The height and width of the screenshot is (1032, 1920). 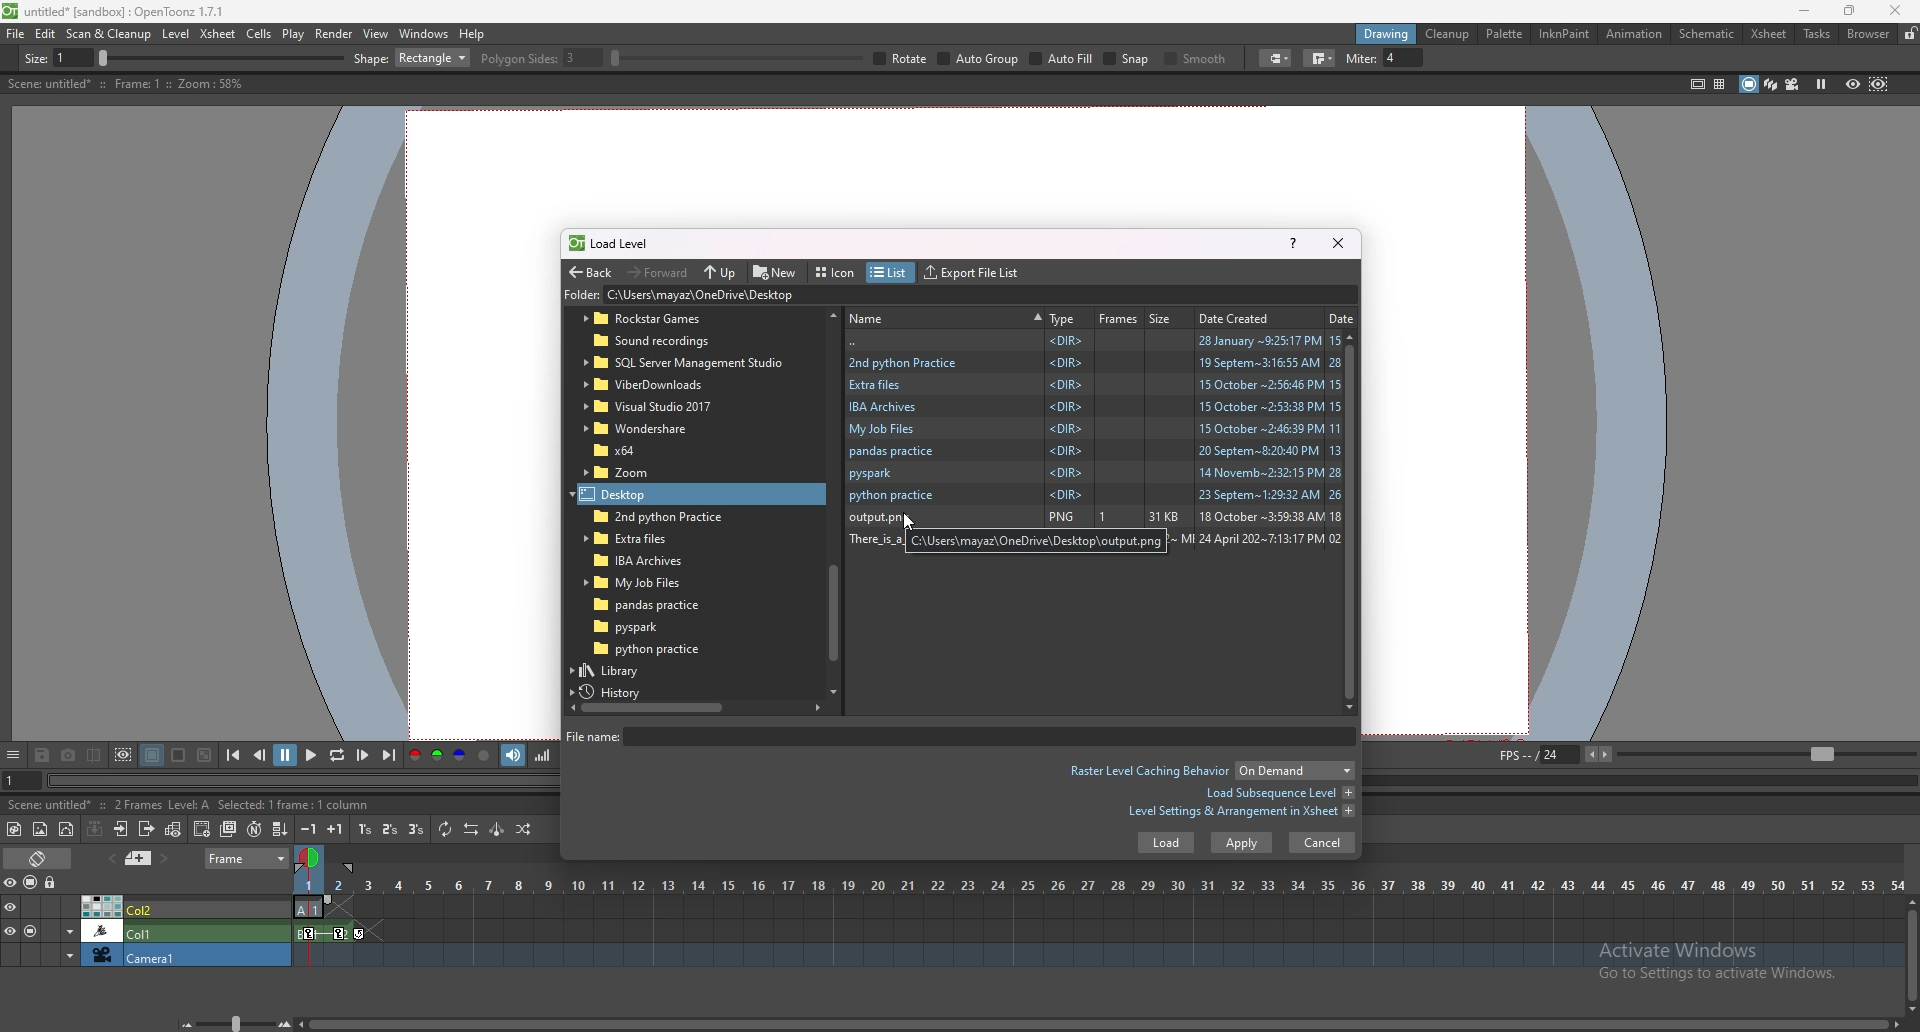 I want to click on level settings and arrangement, so click(x=1241, y=811).